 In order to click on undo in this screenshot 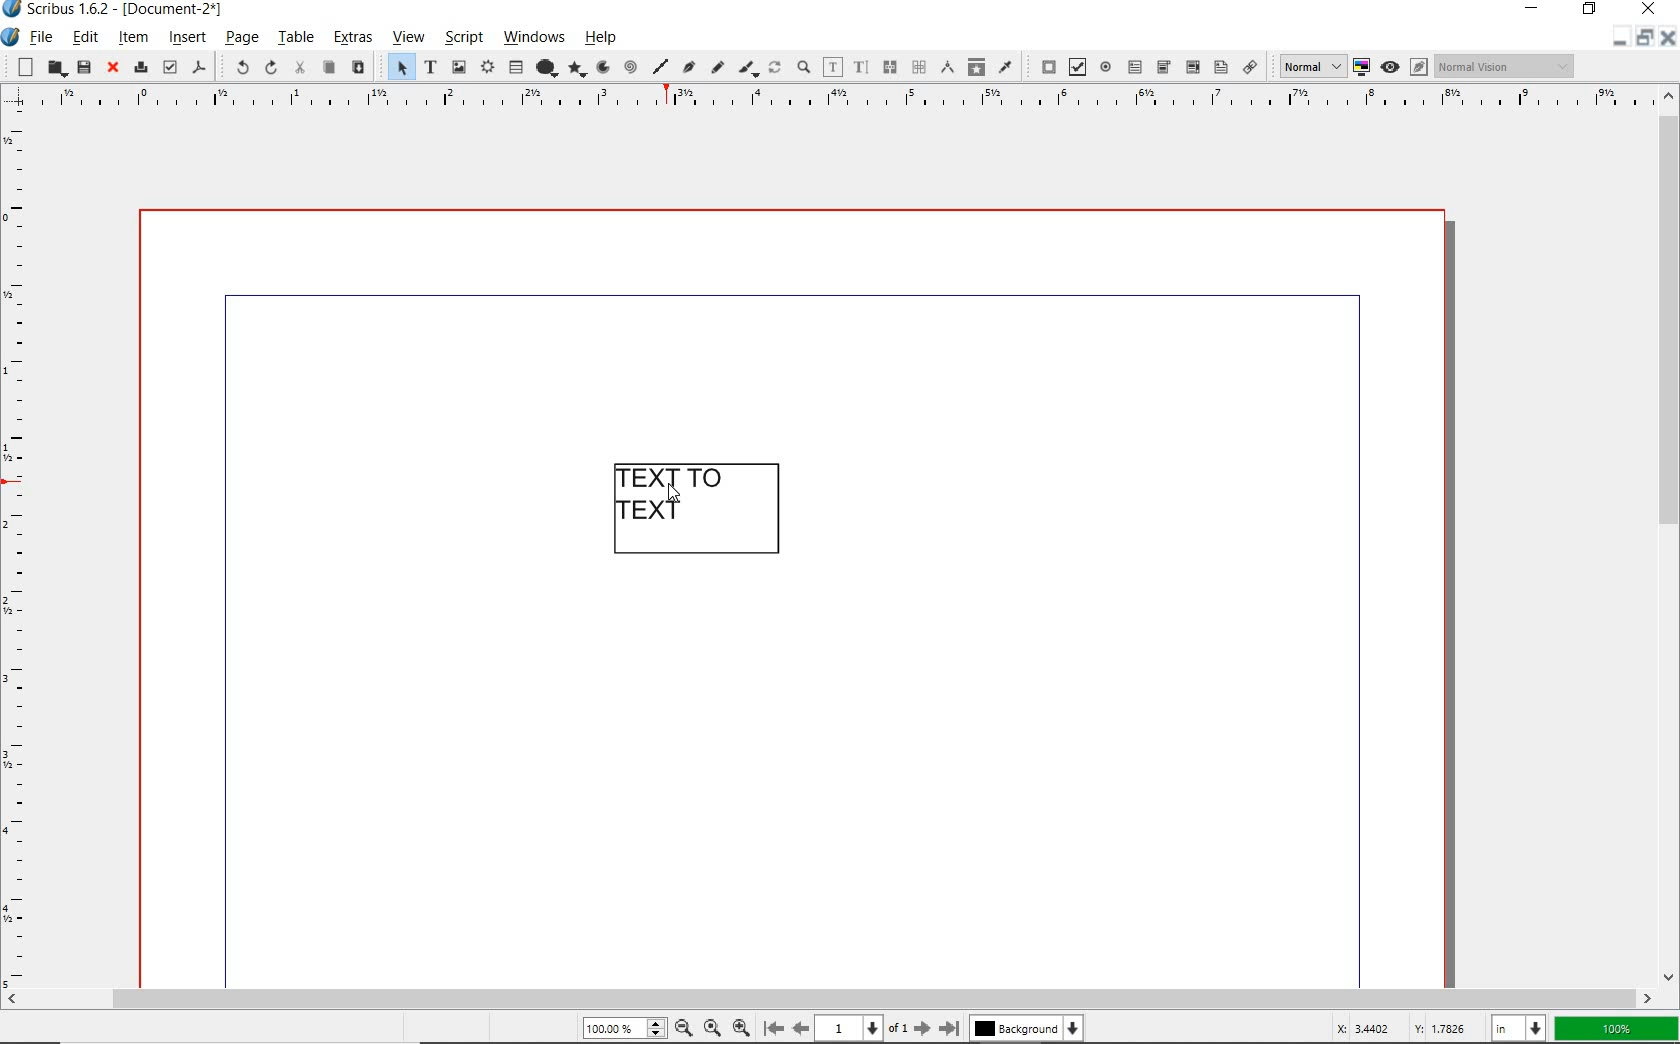, I will do `click(234, 68)`.